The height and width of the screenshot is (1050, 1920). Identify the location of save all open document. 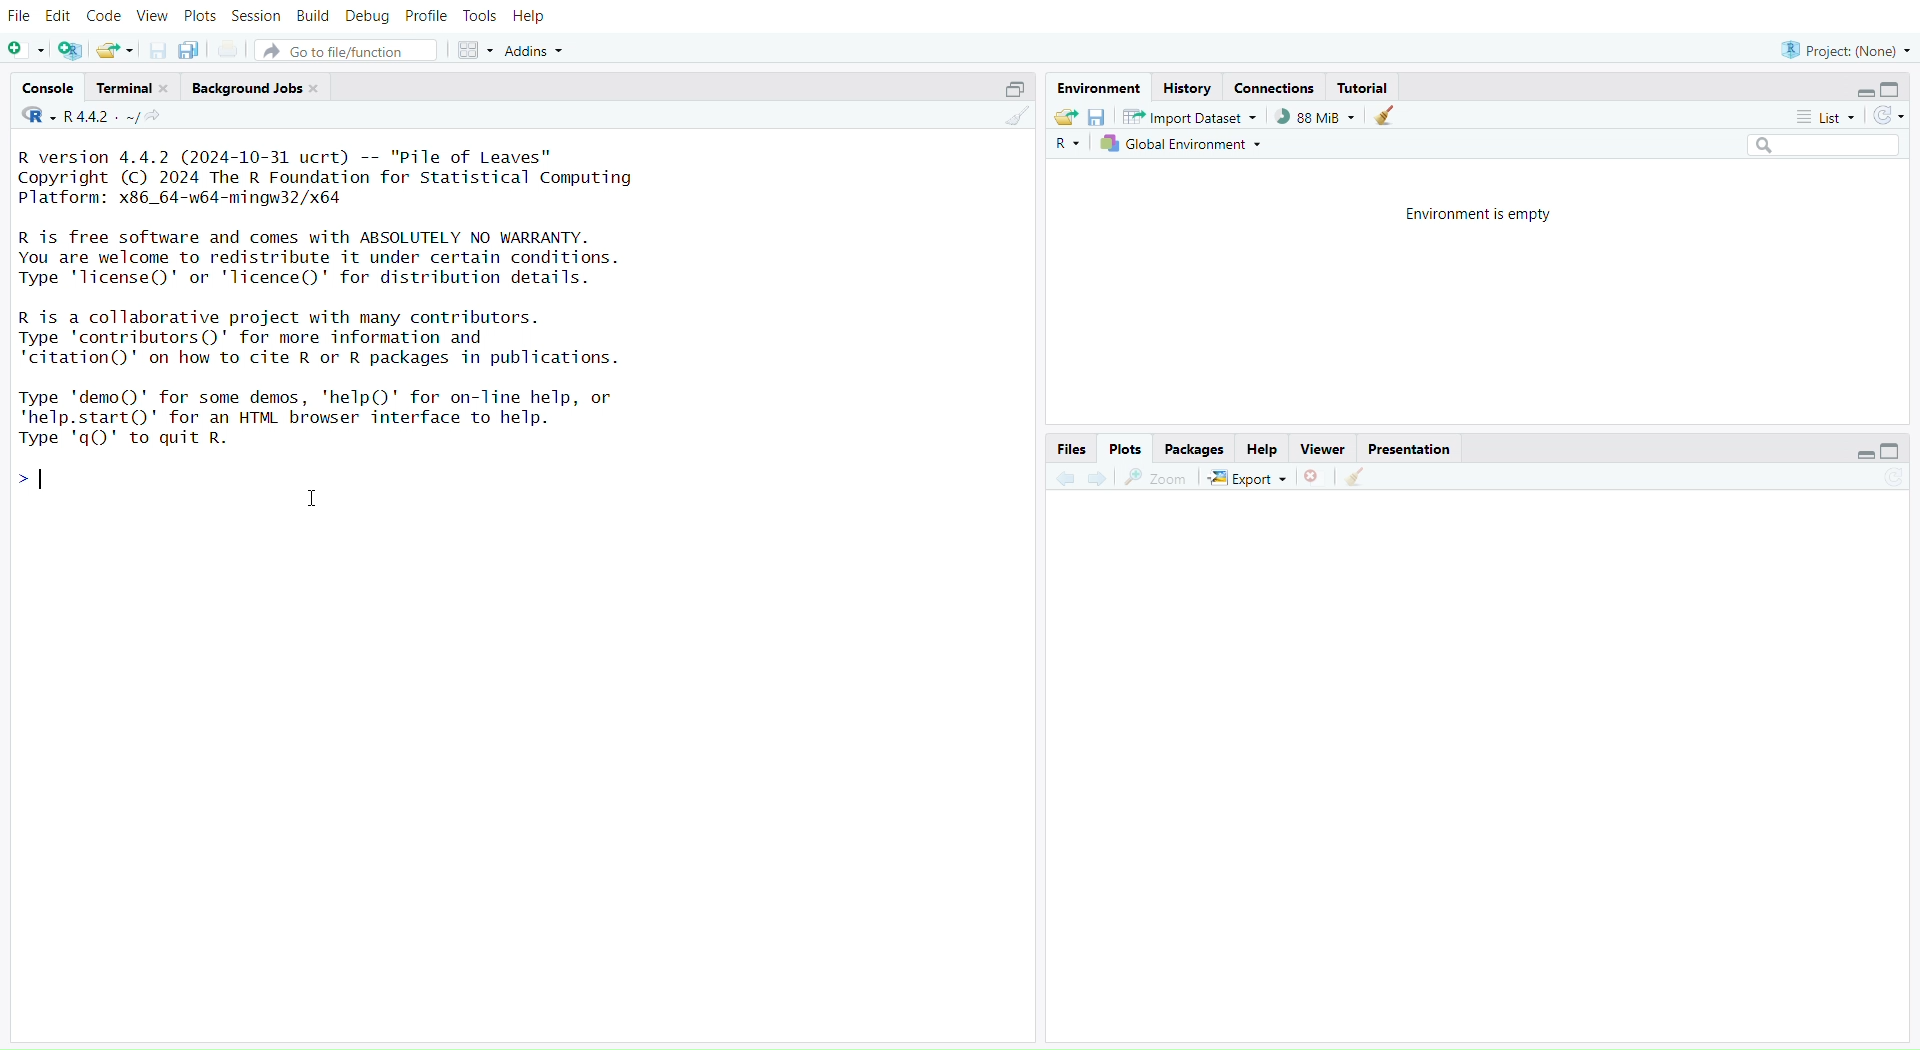
(194, 50).